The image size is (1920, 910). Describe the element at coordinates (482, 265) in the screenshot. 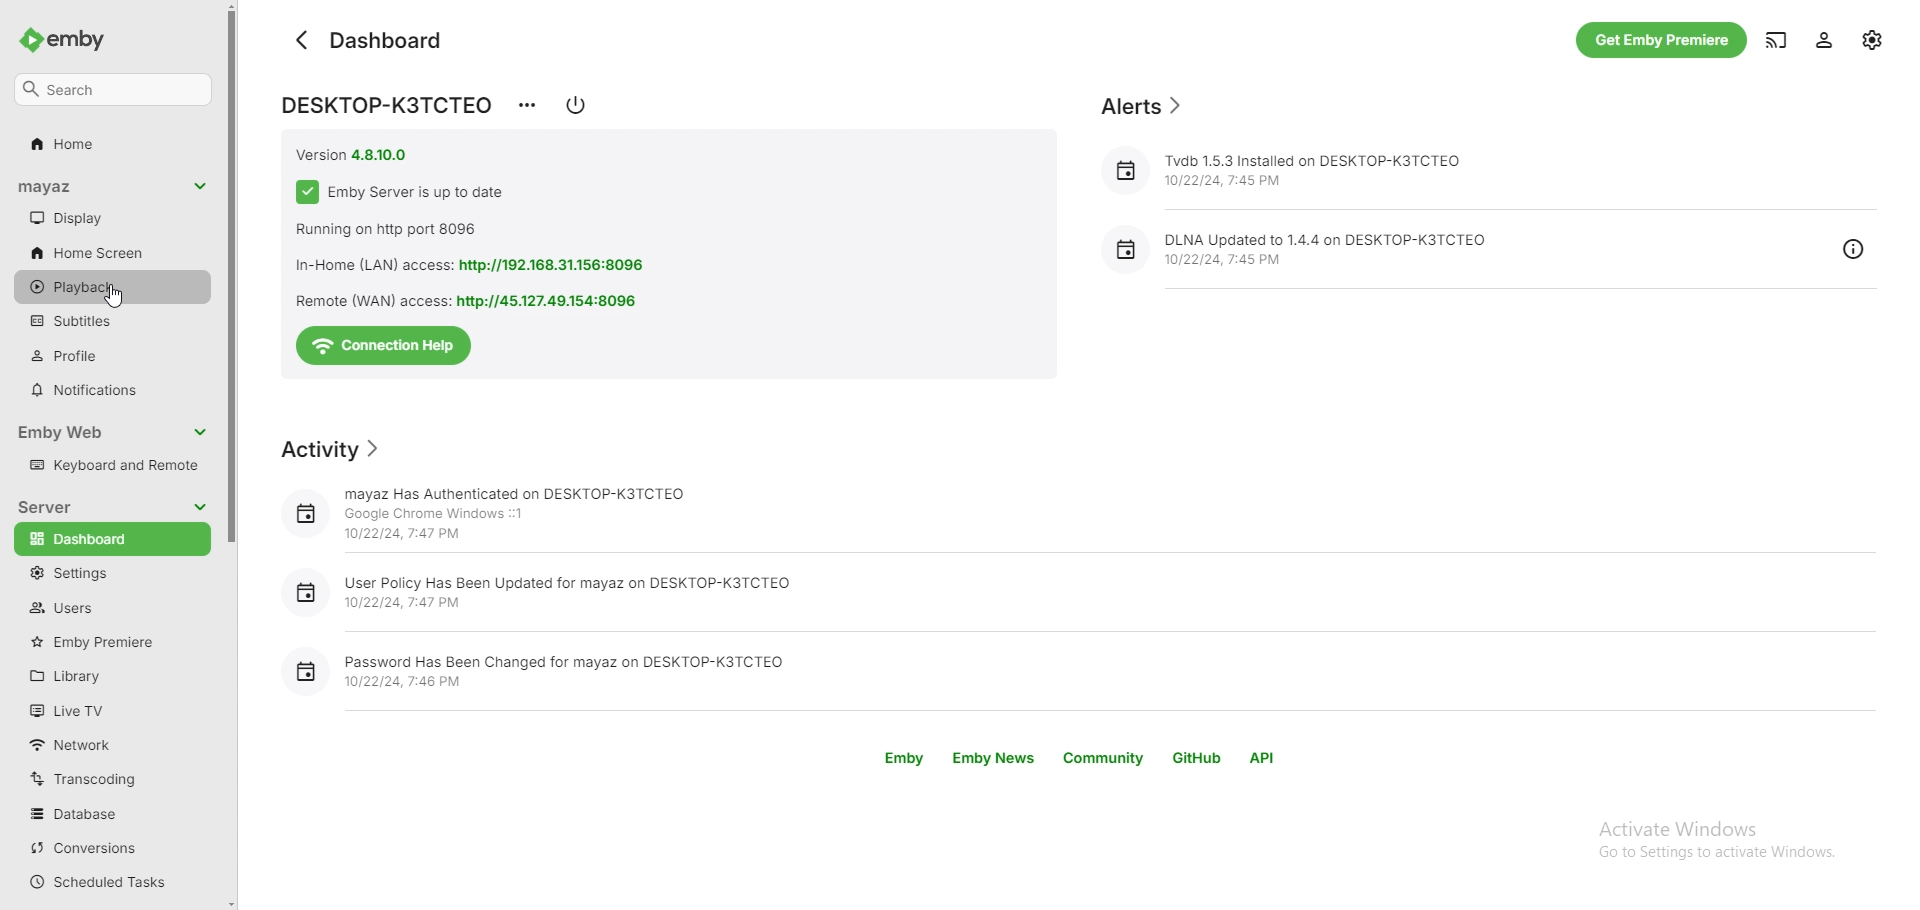

I see `In-Home (LAN) access: http://192.168.31.156:8096` at that location.